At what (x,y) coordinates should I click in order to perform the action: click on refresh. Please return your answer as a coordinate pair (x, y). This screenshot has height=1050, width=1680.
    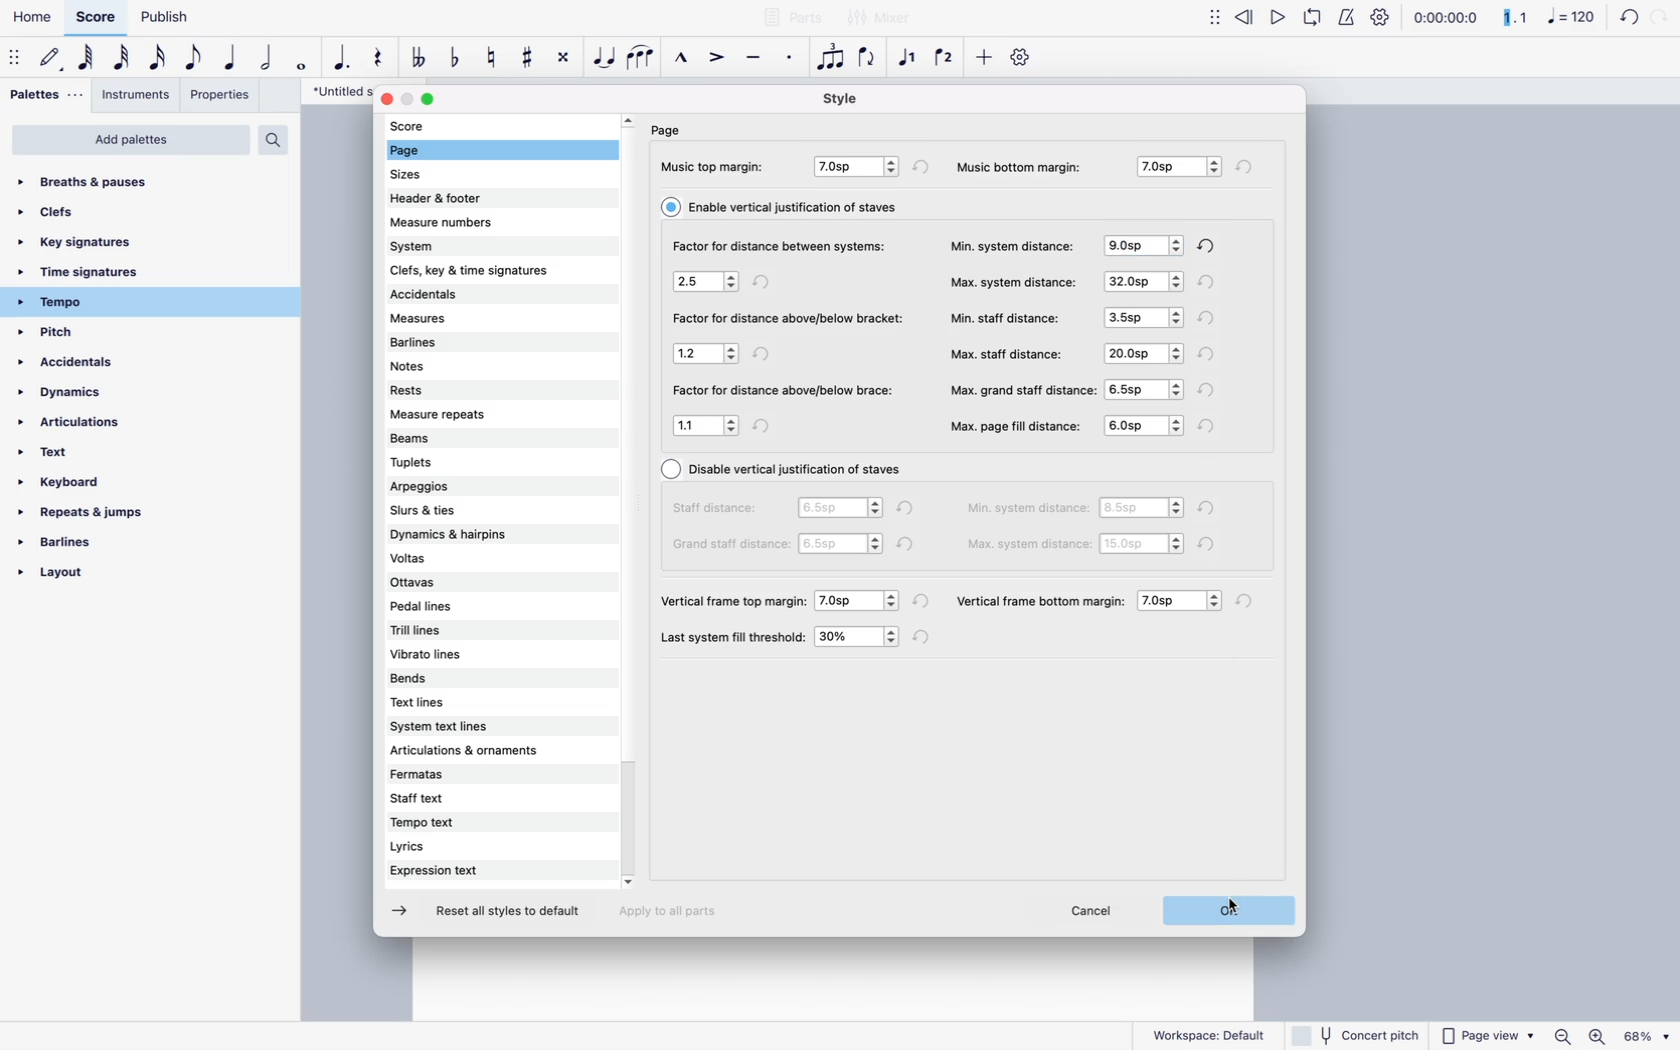
    Looking at the image, I should click on (769, 425).